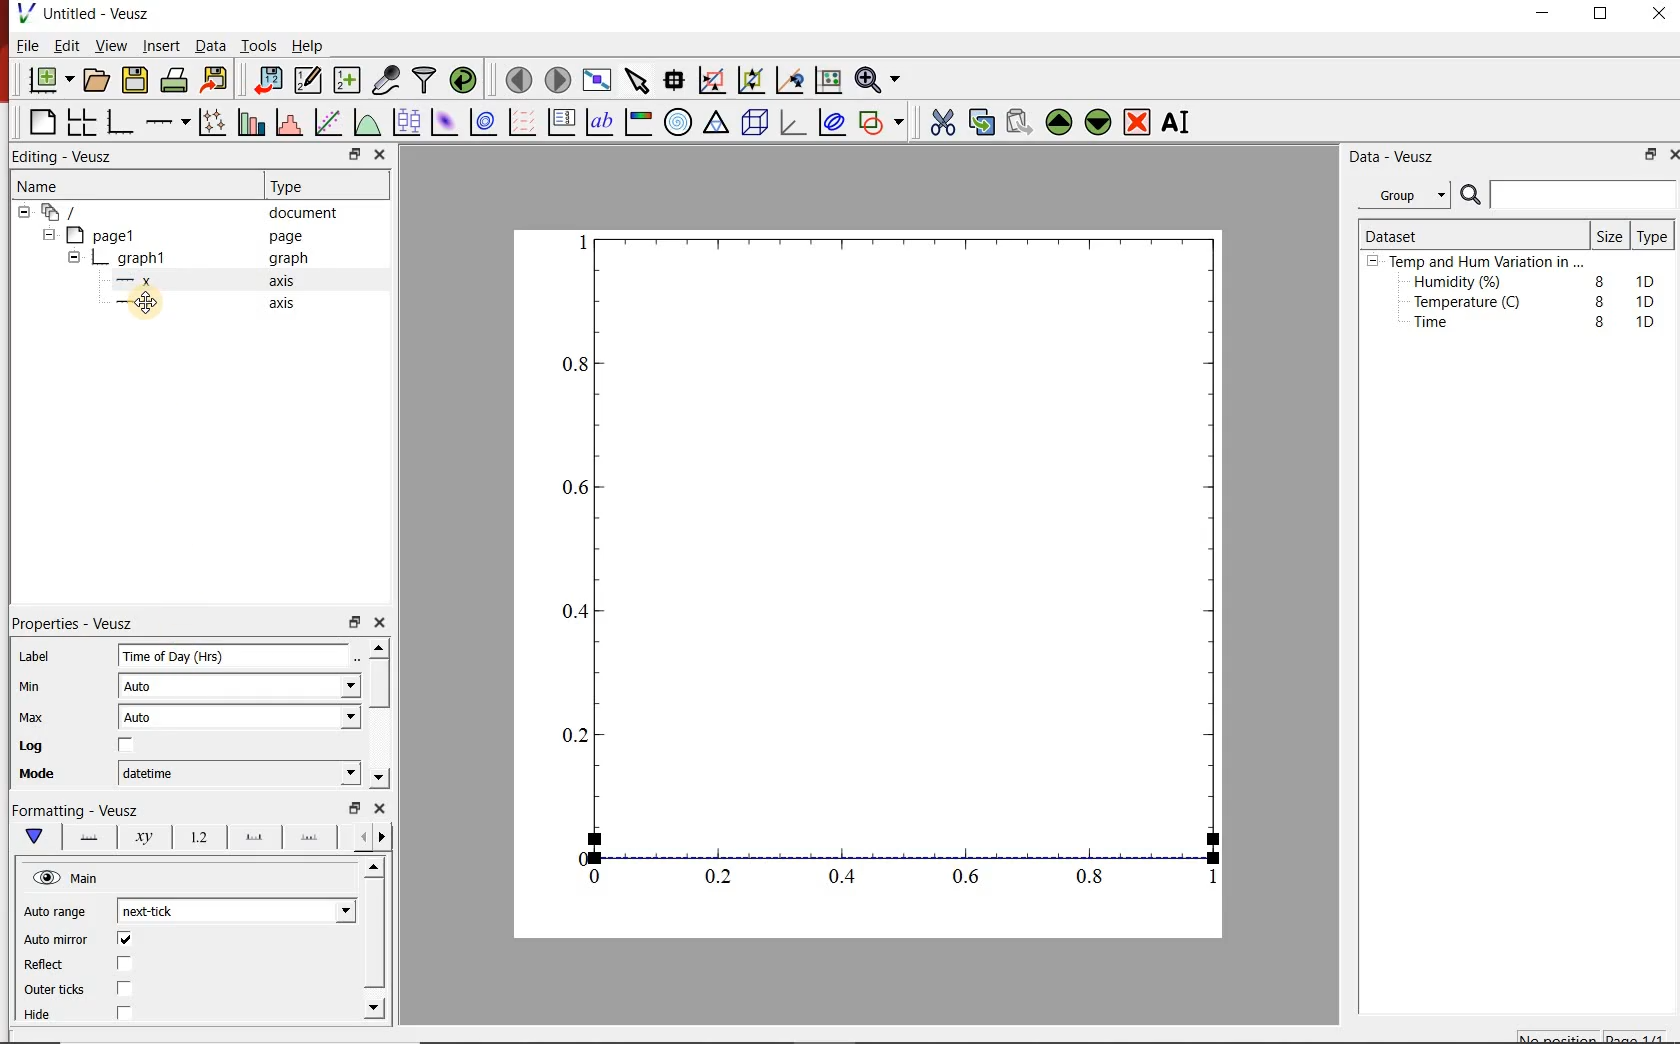 The image size is (1680, 1044). What do you see at coordinates (144, 281) in the screenshot?
I see `x` at bounding box center [144, 281].